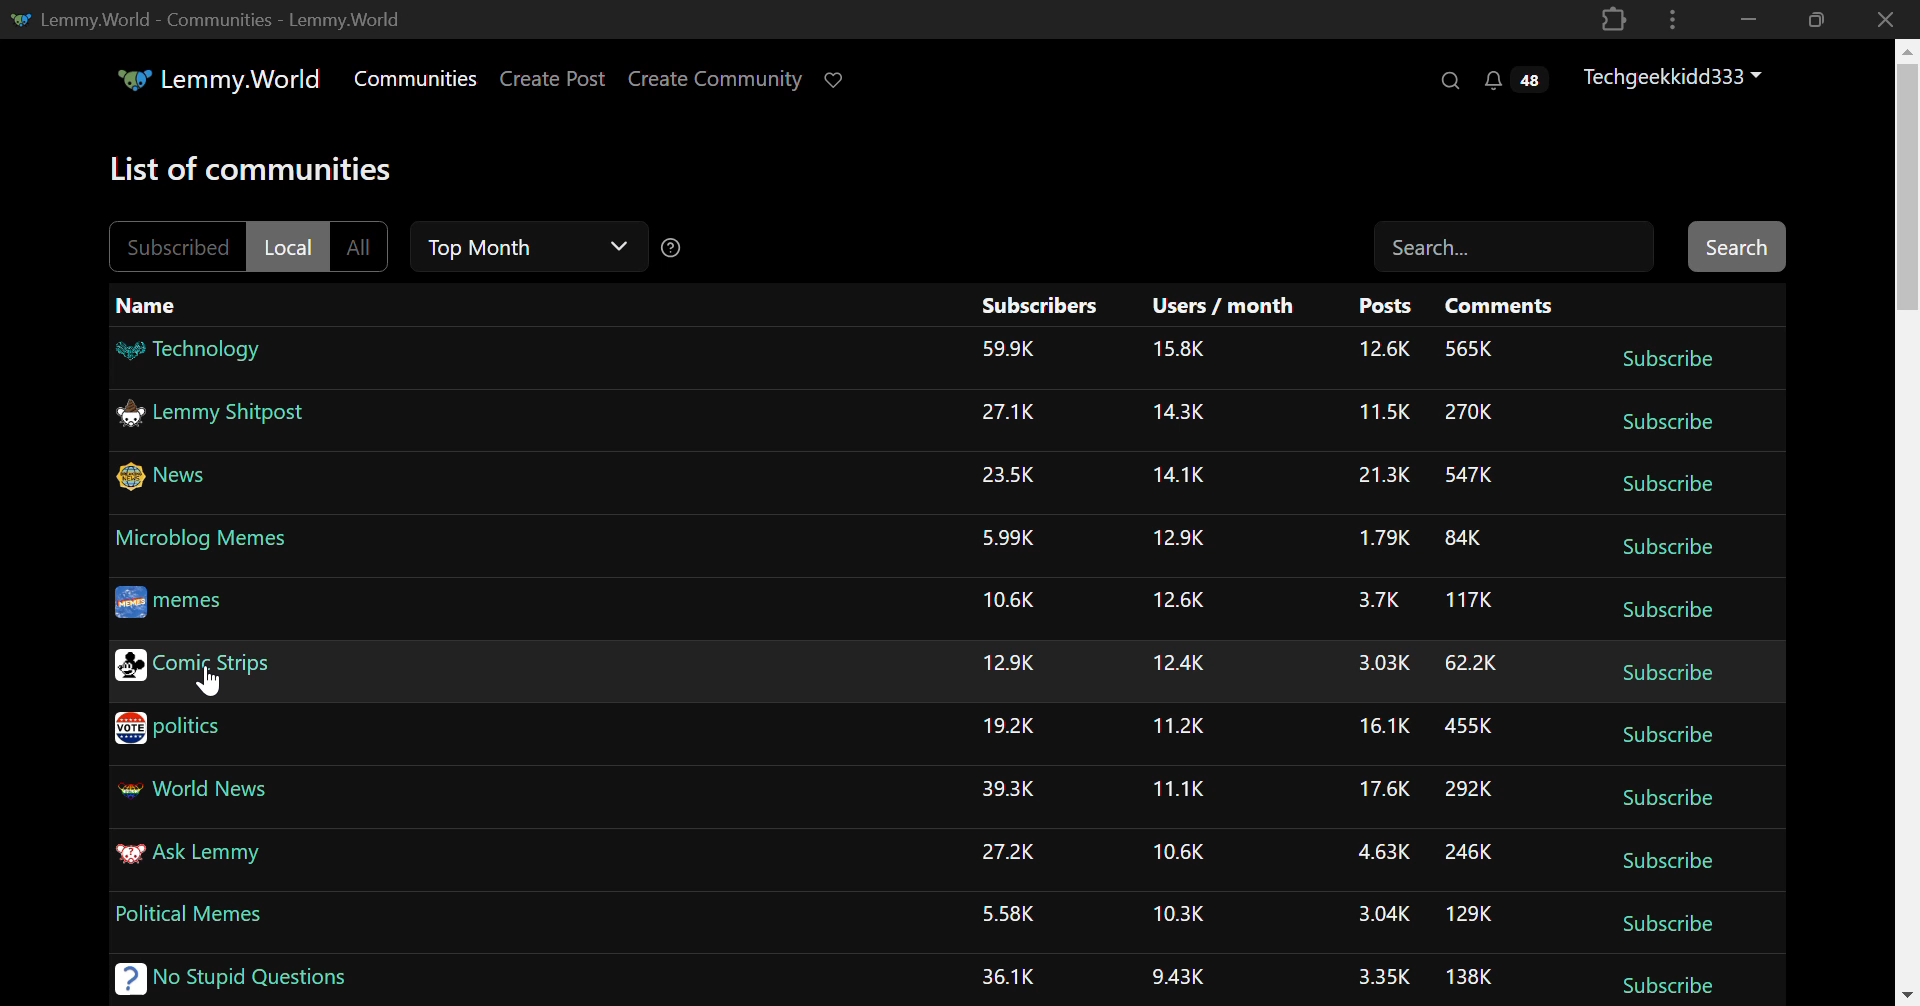 This screenshot has width=1920, height=1006. Describe the element at coordinates (287, 246) in the screenshot. I see `Local` at that location.